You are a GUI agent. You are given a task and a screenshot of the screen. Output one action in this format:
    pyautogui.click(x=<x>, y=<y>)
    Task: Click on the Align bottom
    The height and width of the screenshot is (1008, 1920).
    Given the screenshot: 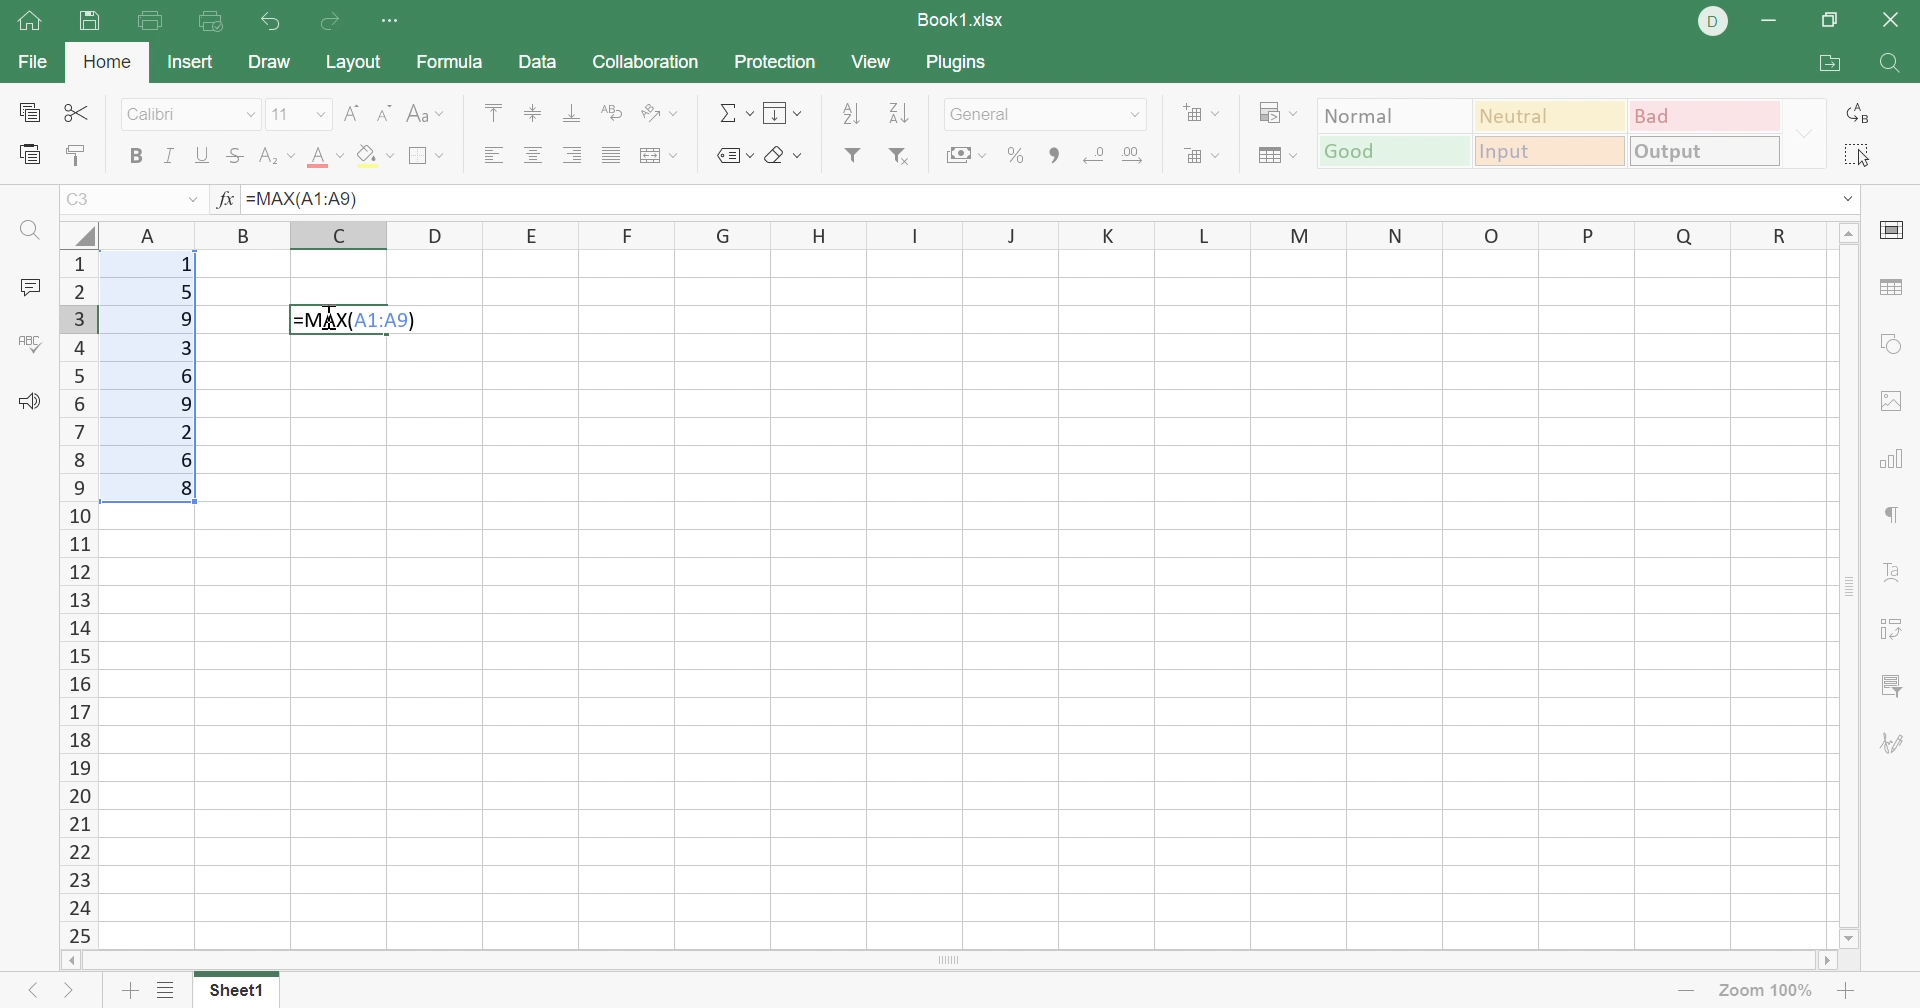 What is the action you would take?
    pyautogui.click(x=568, y=111)
    